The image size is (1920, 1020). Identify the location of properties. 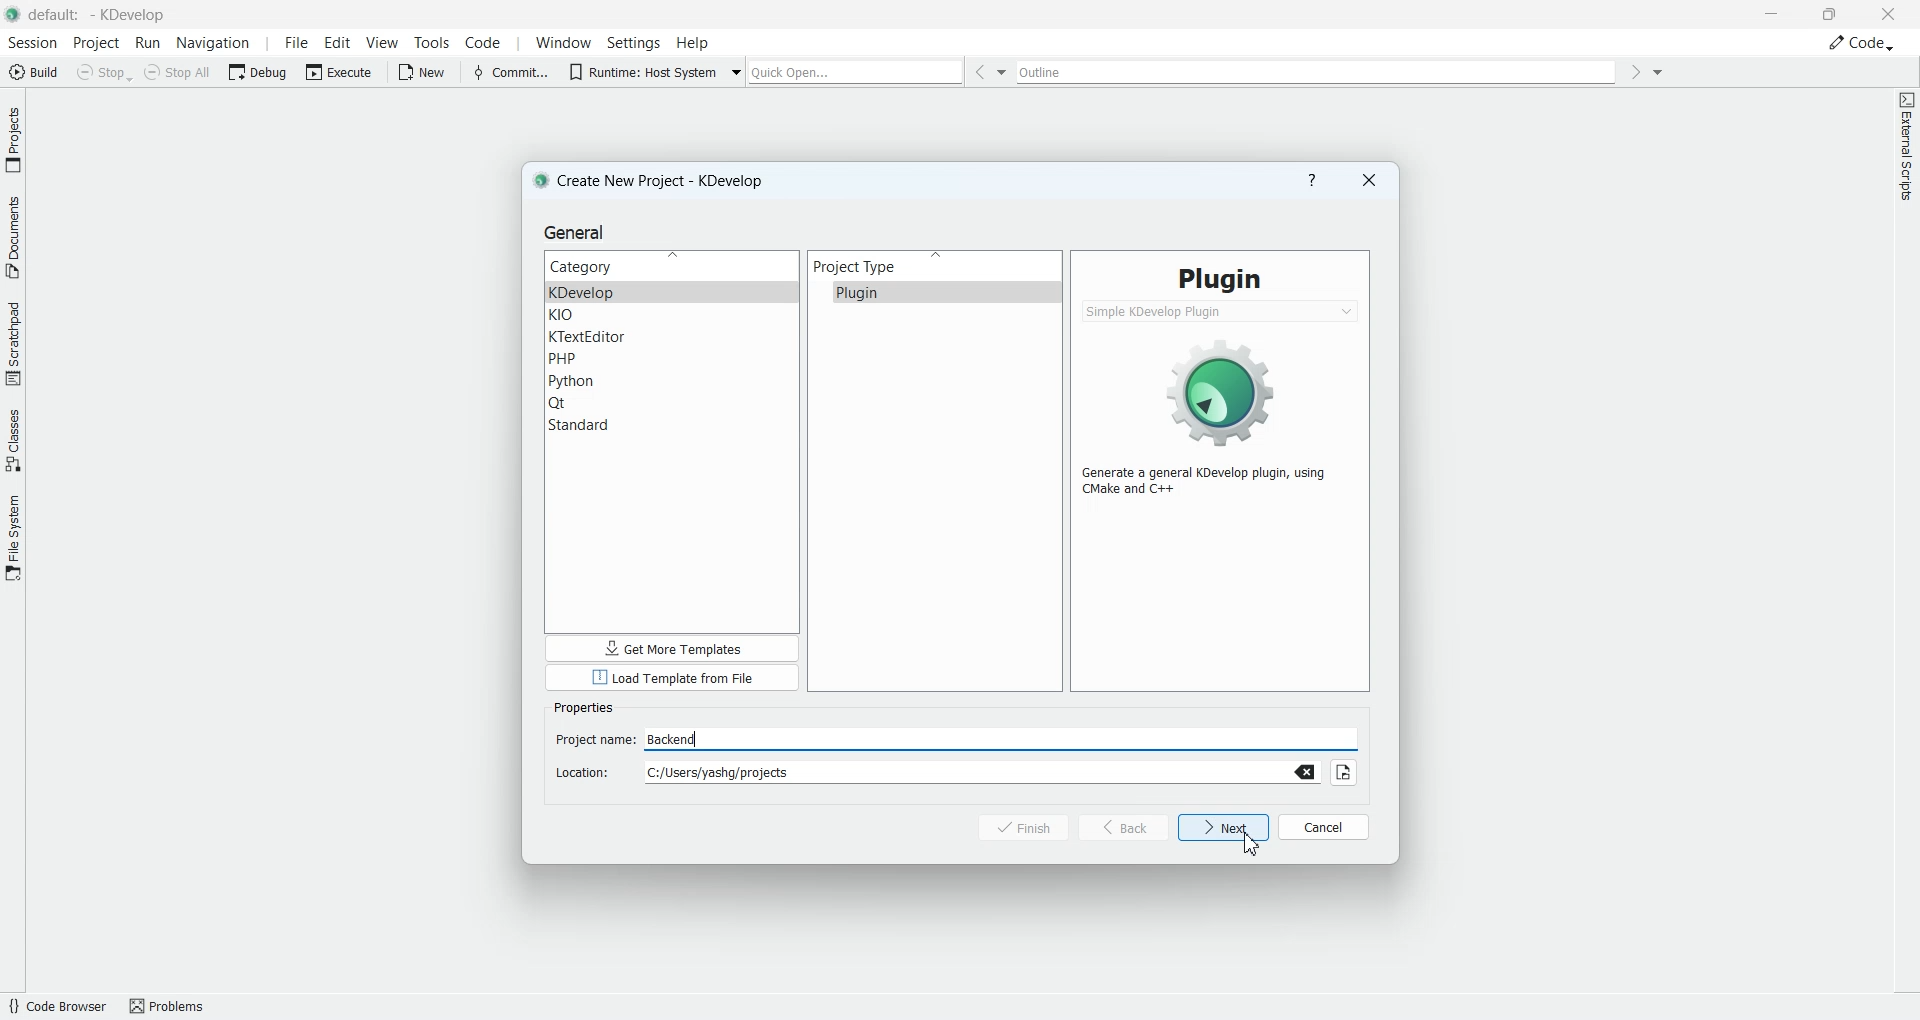
(590, 706).